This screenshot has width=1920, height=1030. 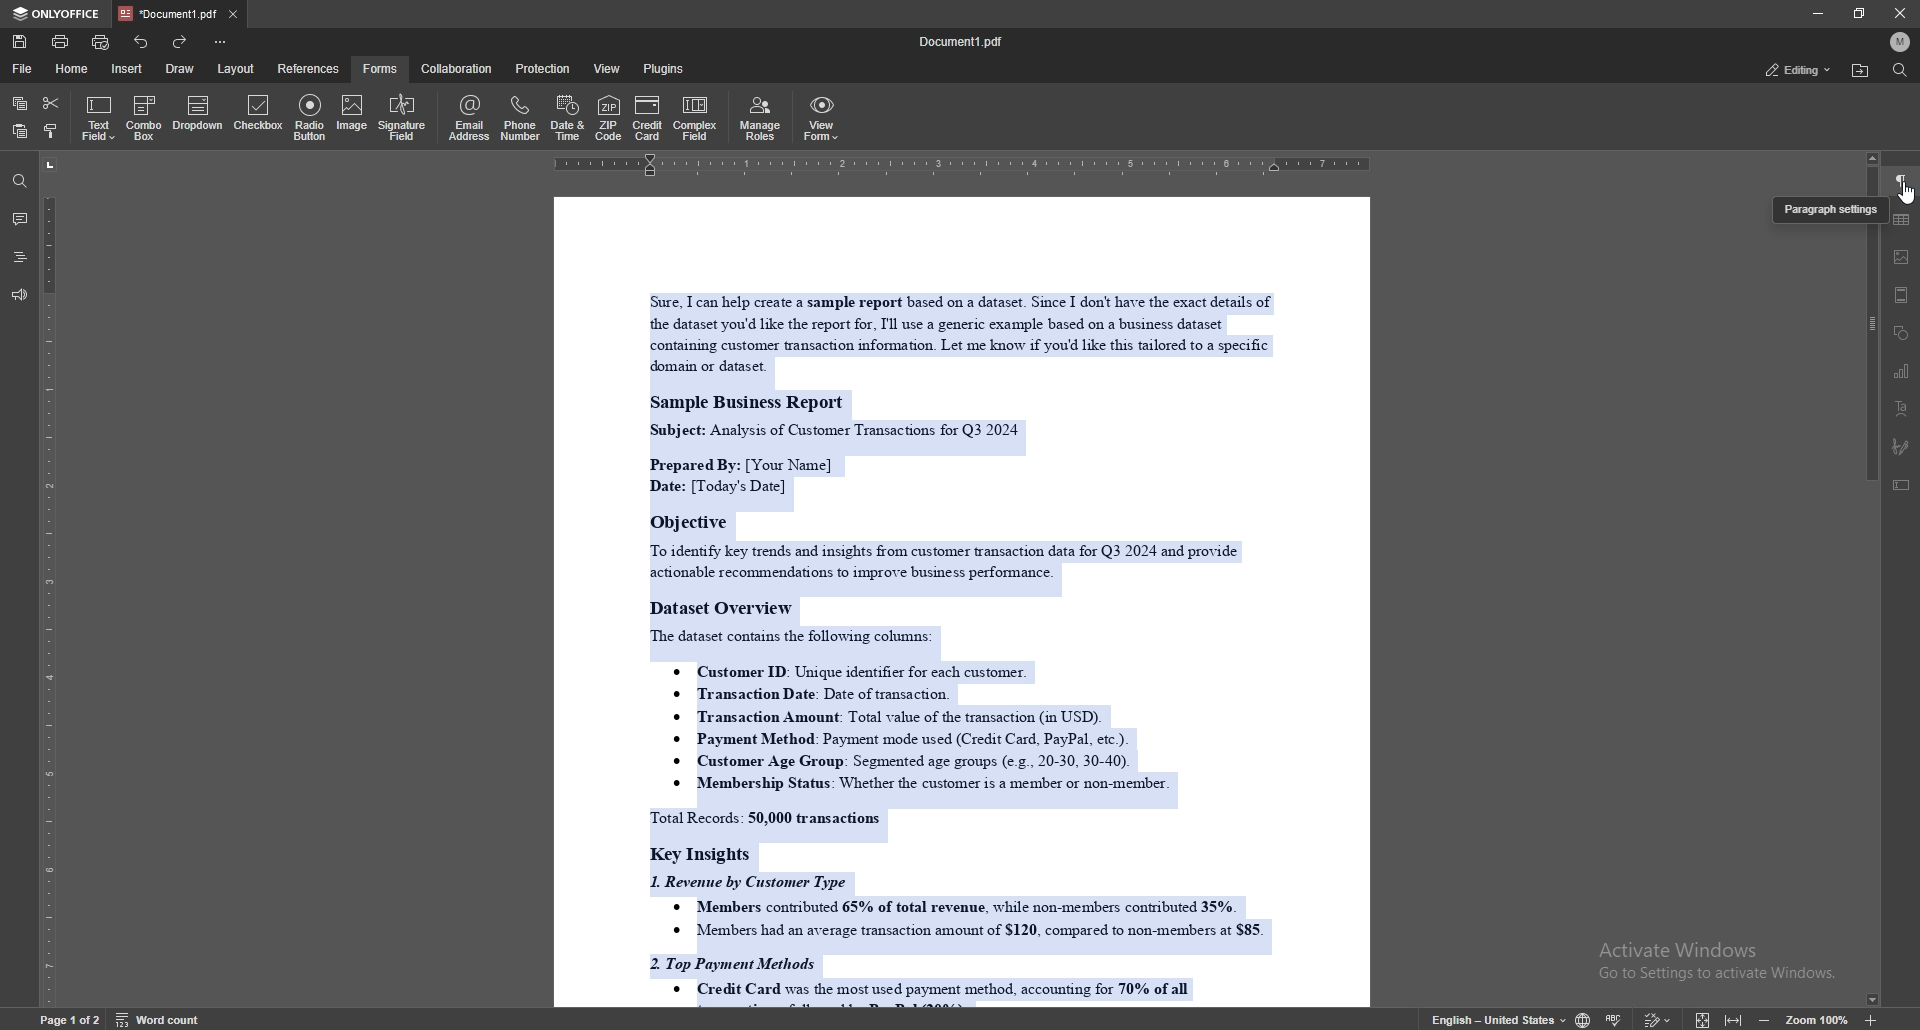 What do you see at coordinates (235, 69) in the screenshot?
I see `layout` at bounding box center [235, 69].